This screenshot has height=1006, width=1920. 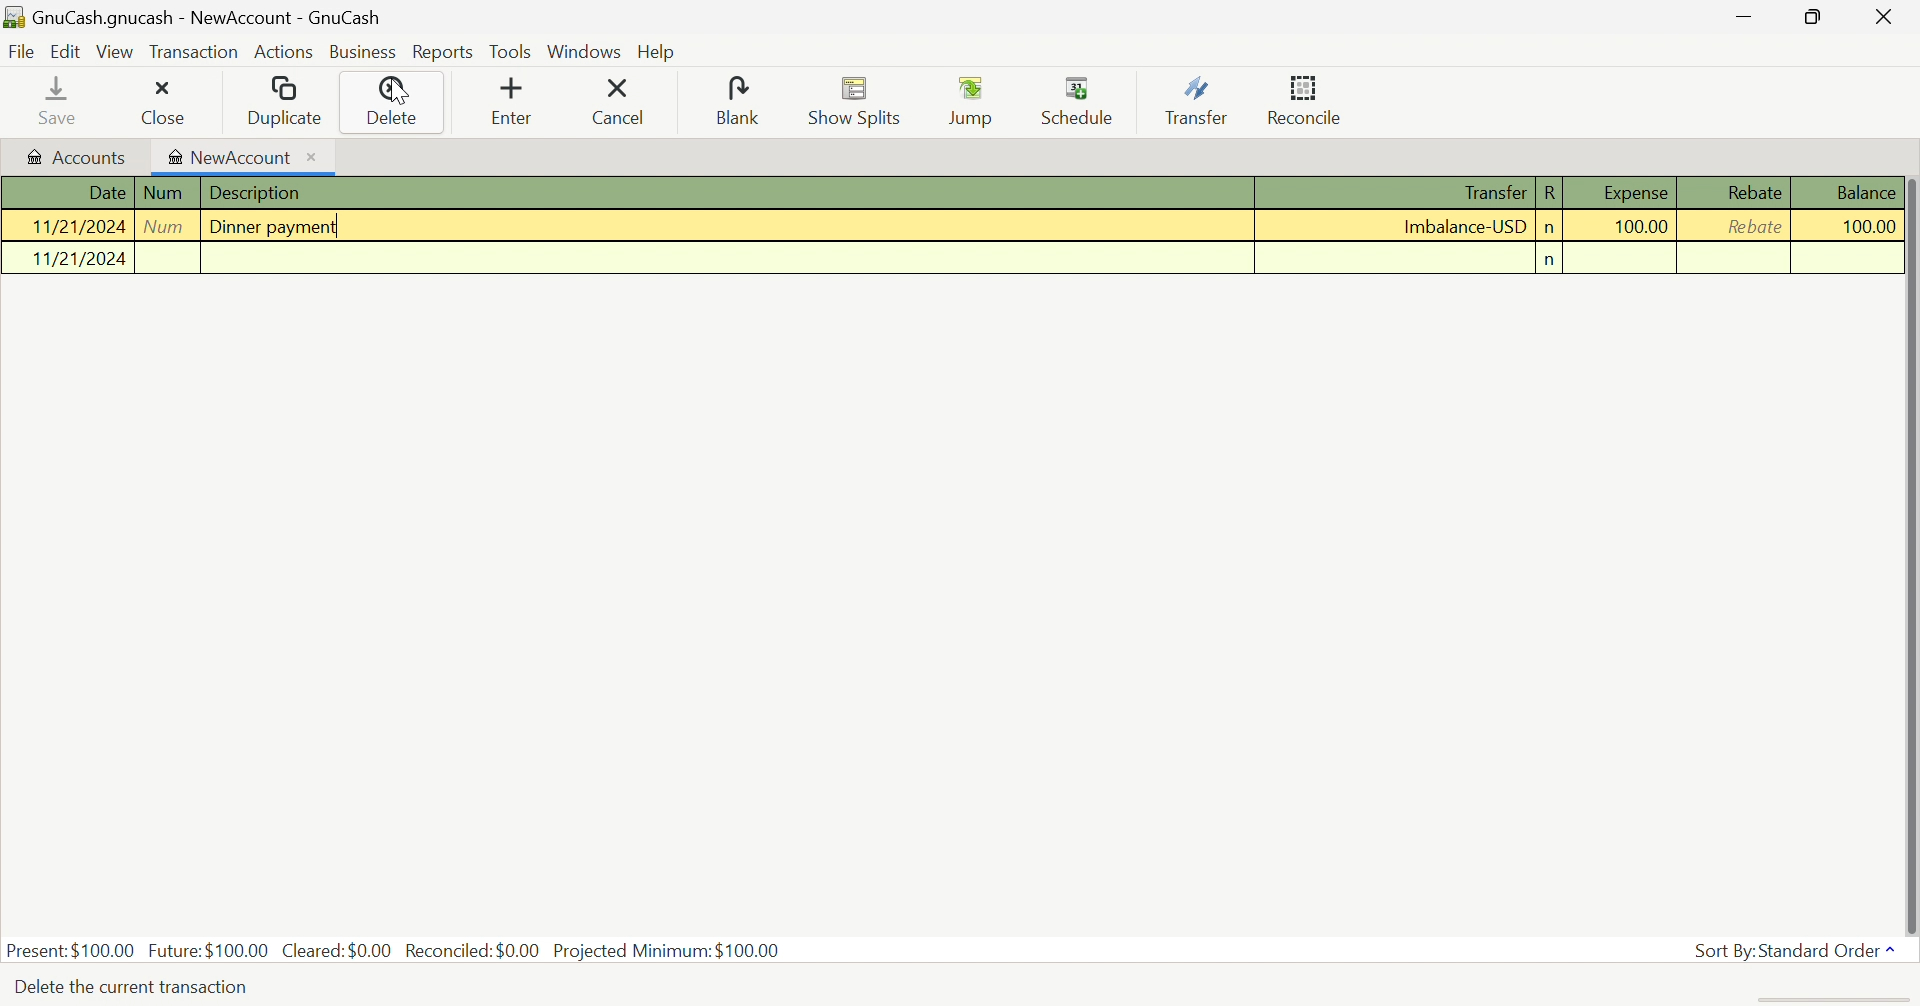 I want to click on n, so click(x=1551, y=262).